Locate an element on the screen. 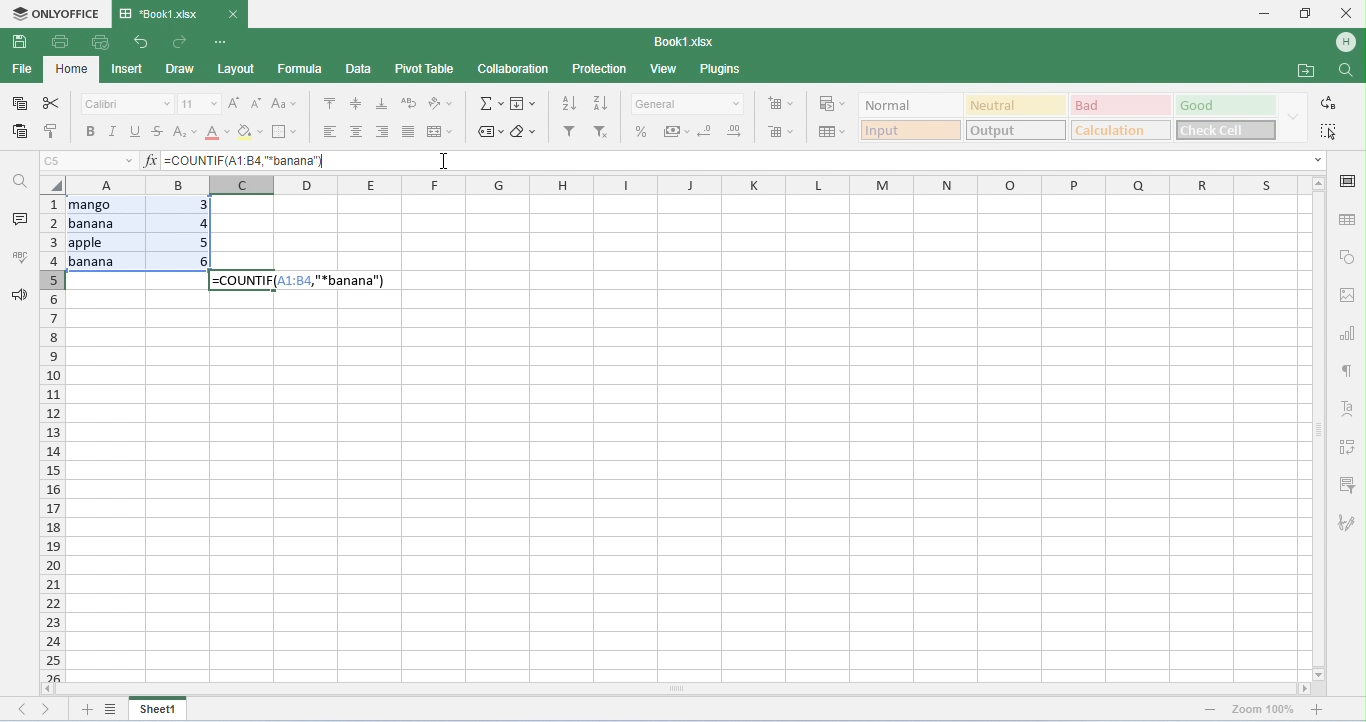 This screenshot has width=1366, height=722. print is located at coordinates (59, 42).